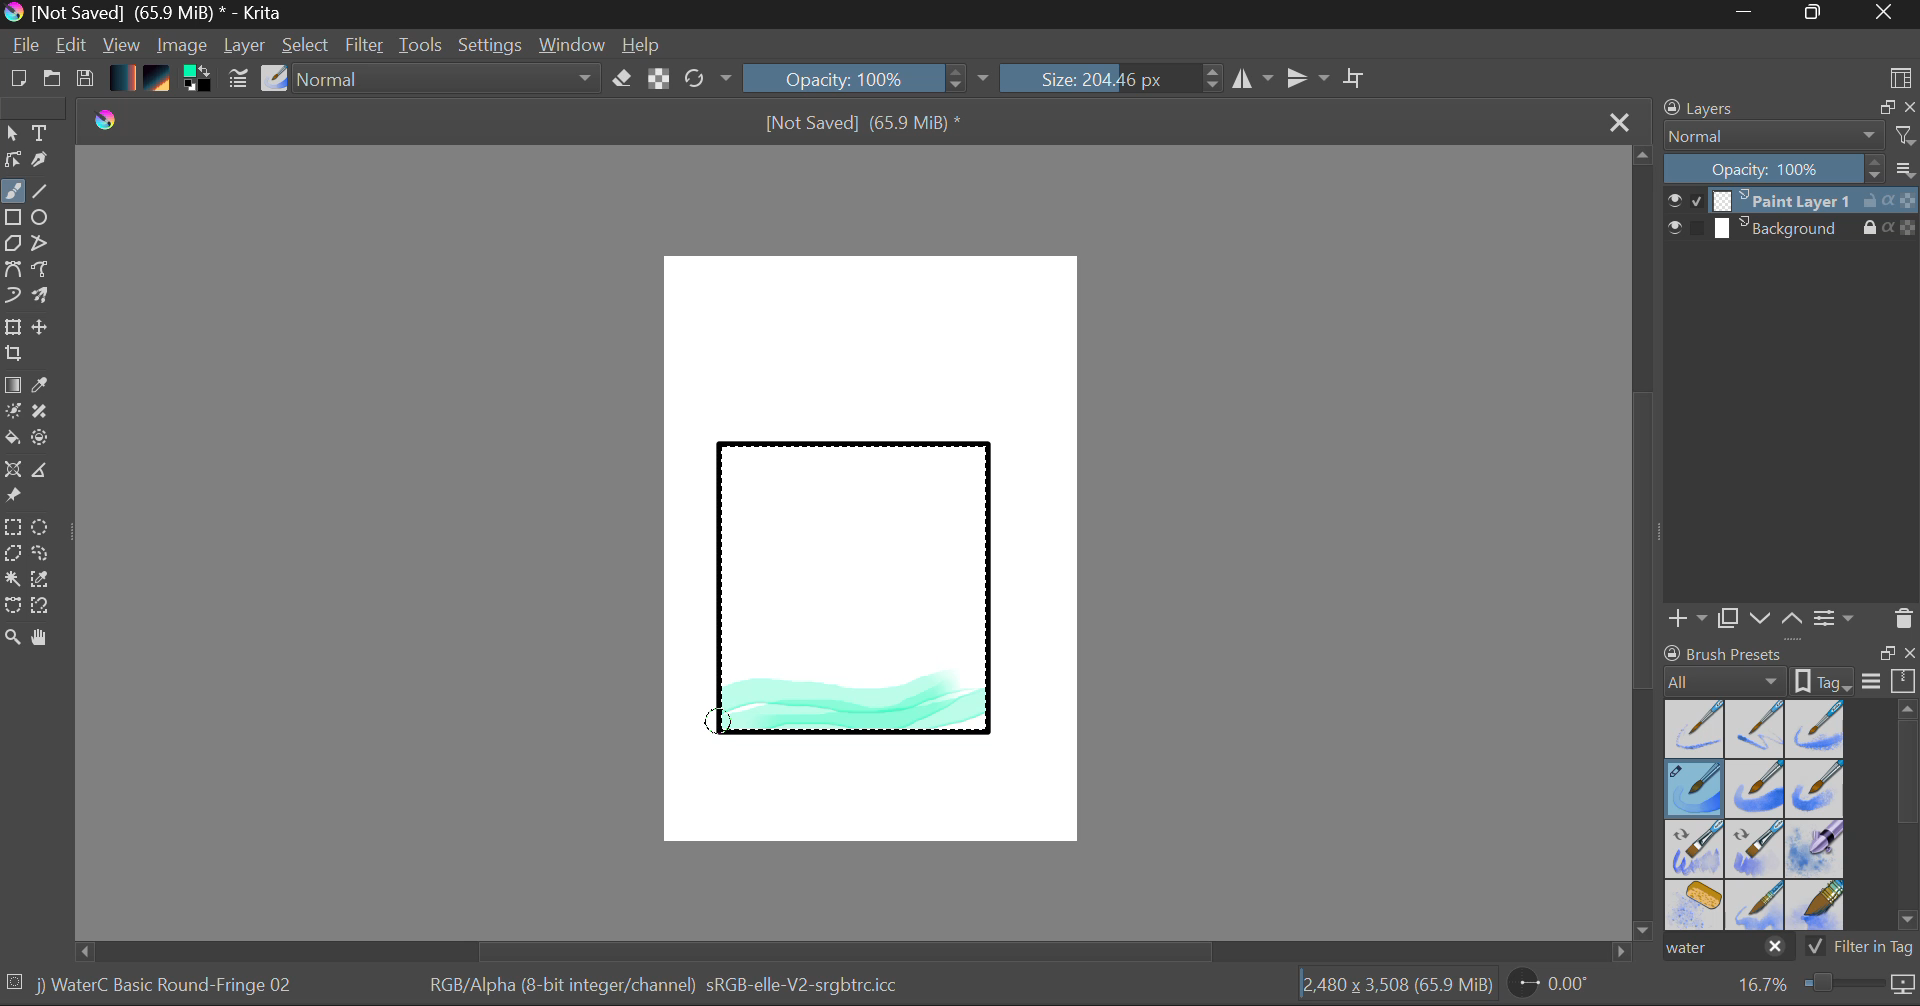  What do you see at coordinates (47, 415) in the screenshot?
I see `Smart Patch Tool` at bounding box center [47, 415].